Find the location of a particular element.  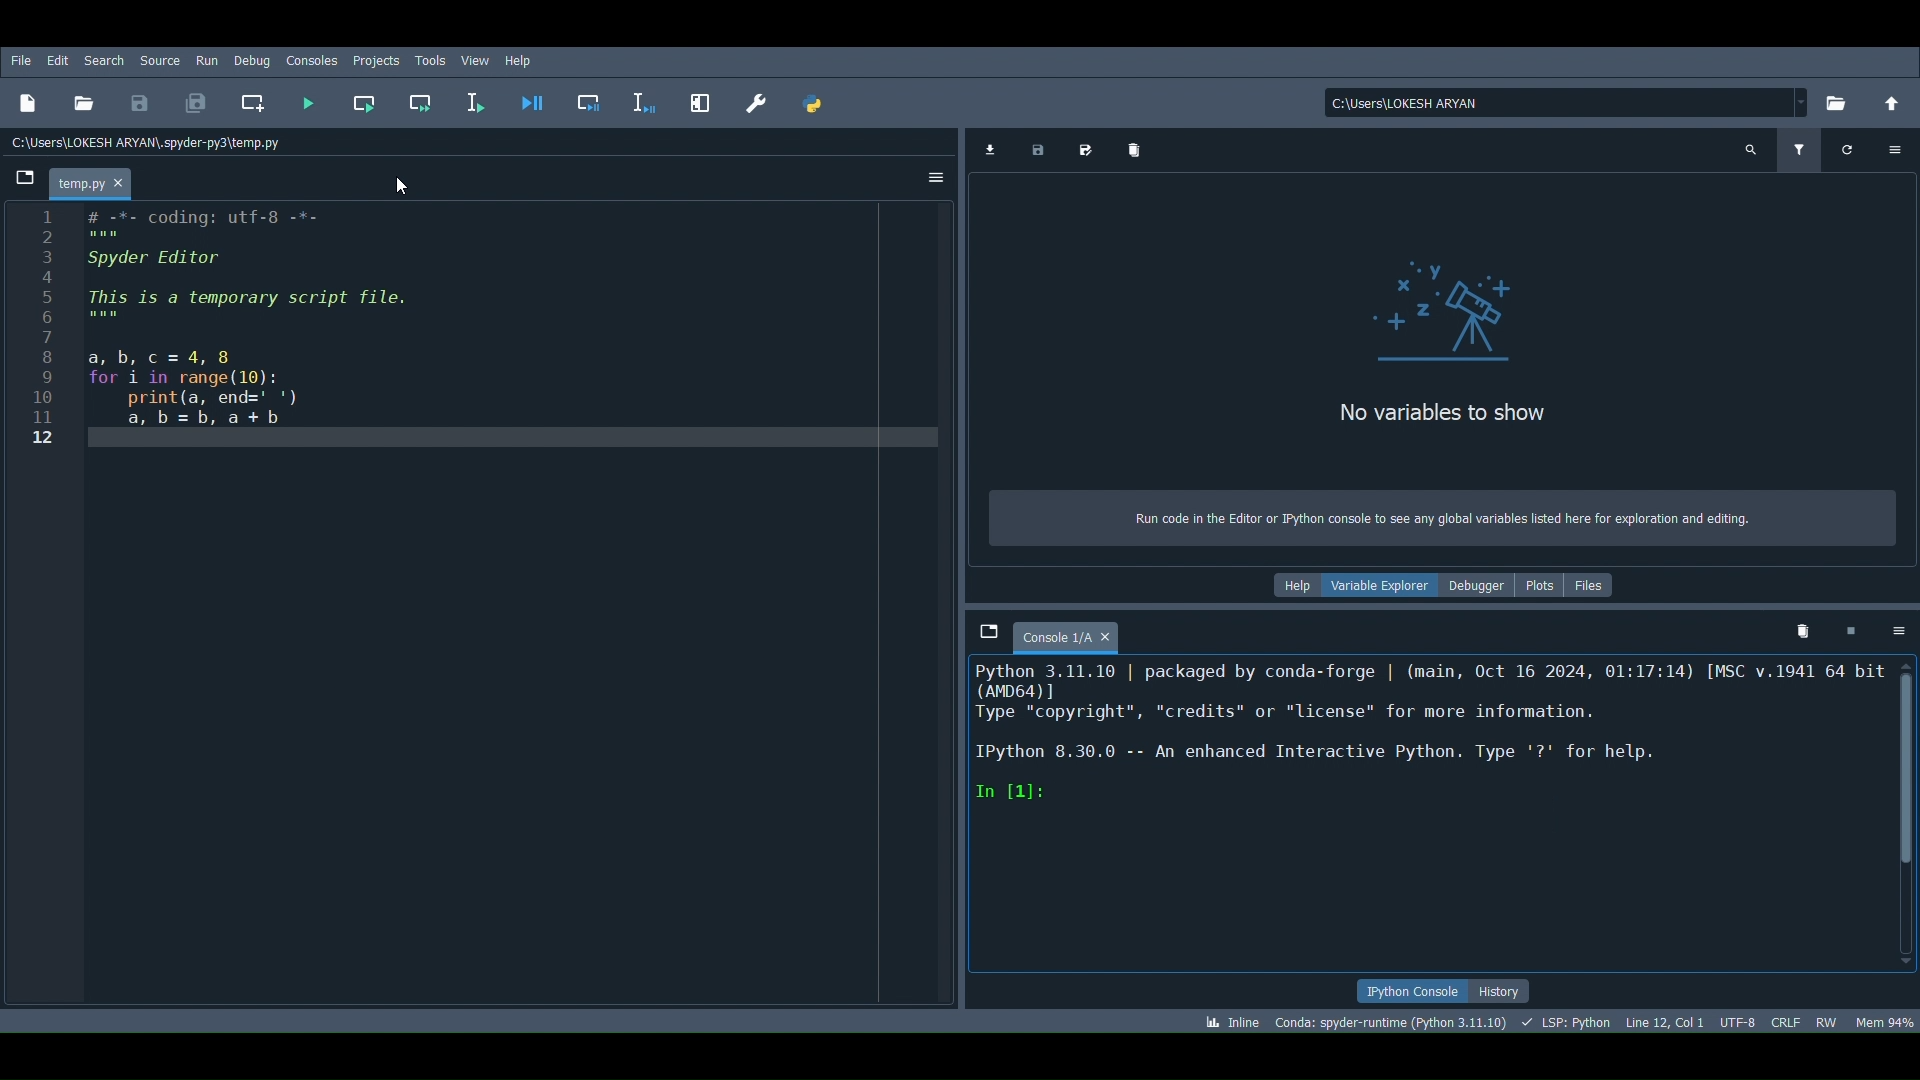

Global memory usage is located at coordinates (1883, 1021).